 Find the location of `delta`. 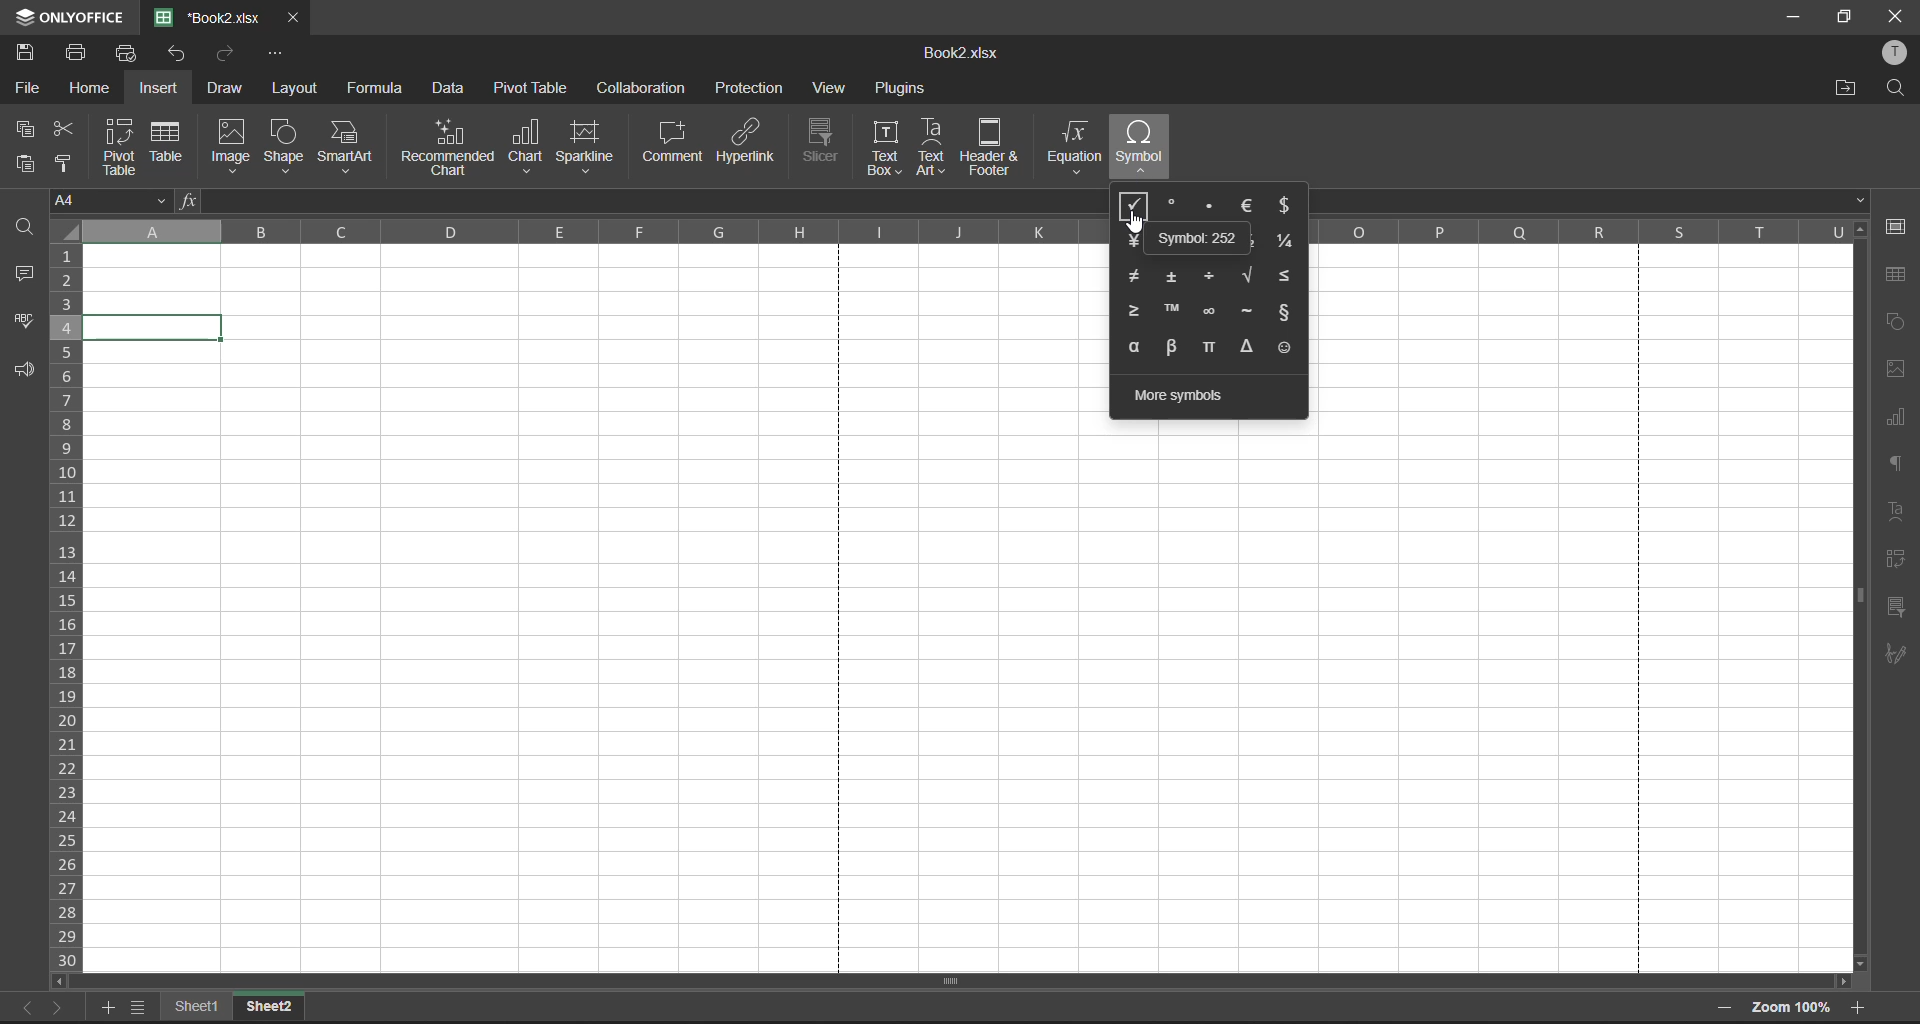

delta is located at coordinates (1247, 347).